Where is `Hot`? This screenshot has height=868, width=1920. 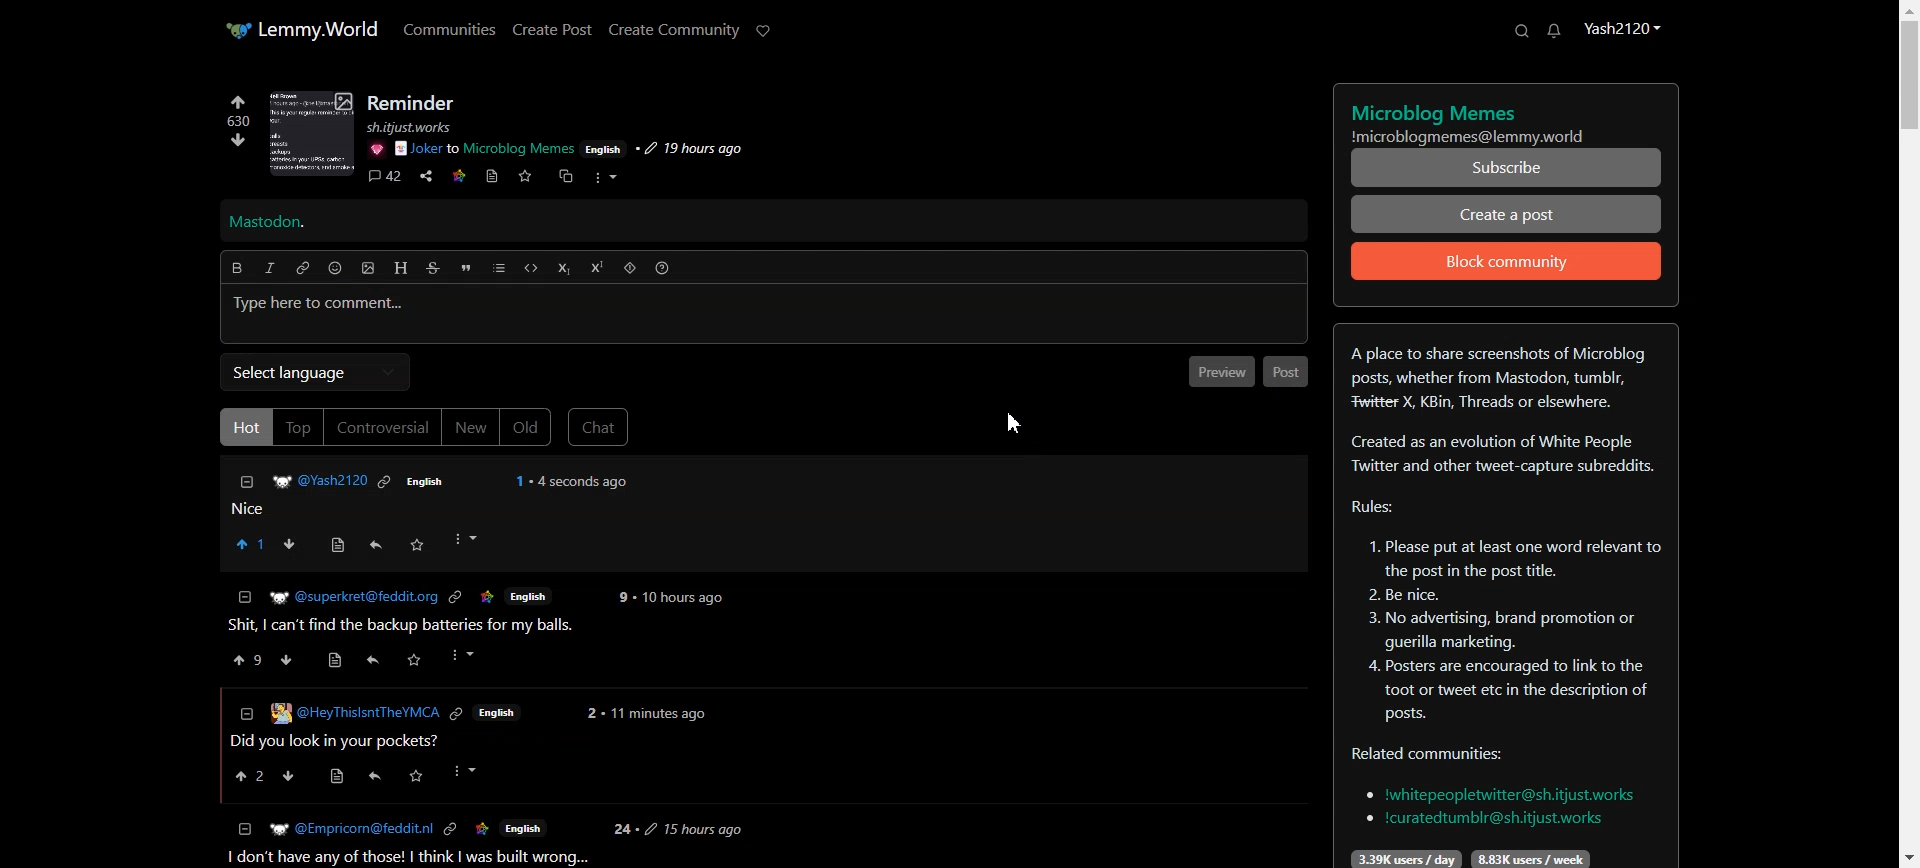 Hot is located at coordinates (243, 426).